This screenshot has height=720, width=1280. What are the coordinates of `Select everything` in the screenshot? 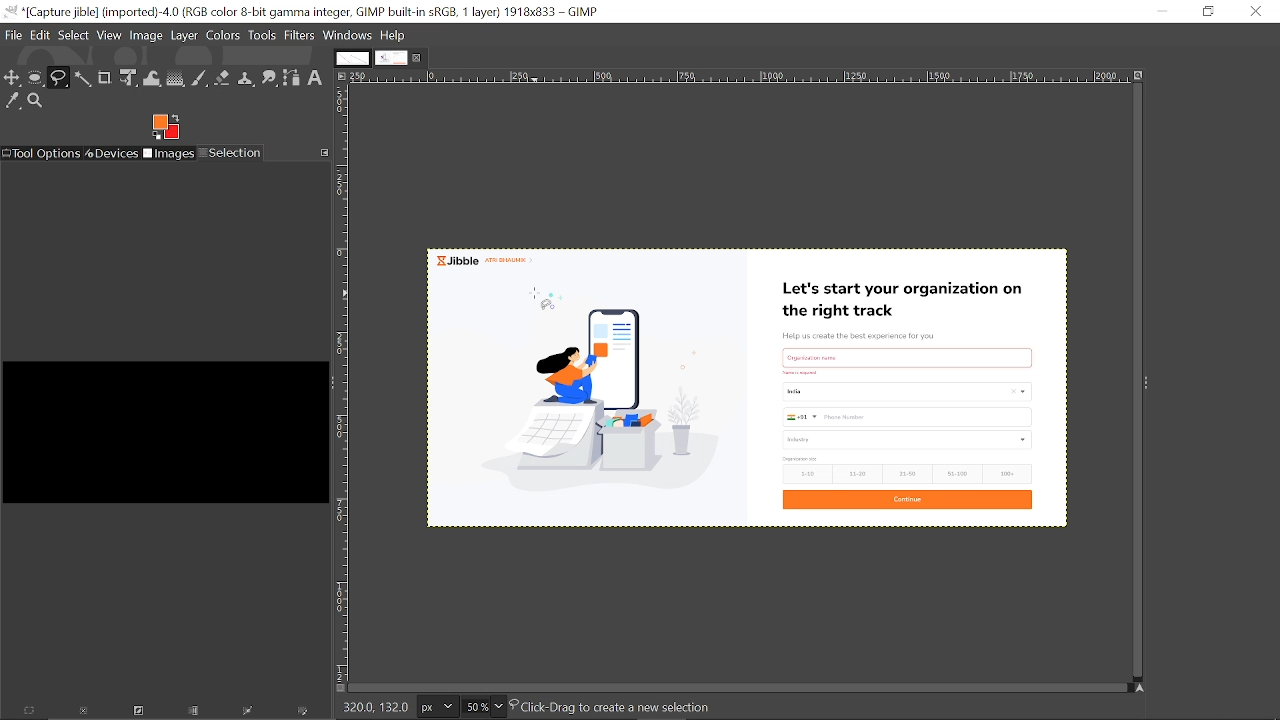 It's located at (30, 712).